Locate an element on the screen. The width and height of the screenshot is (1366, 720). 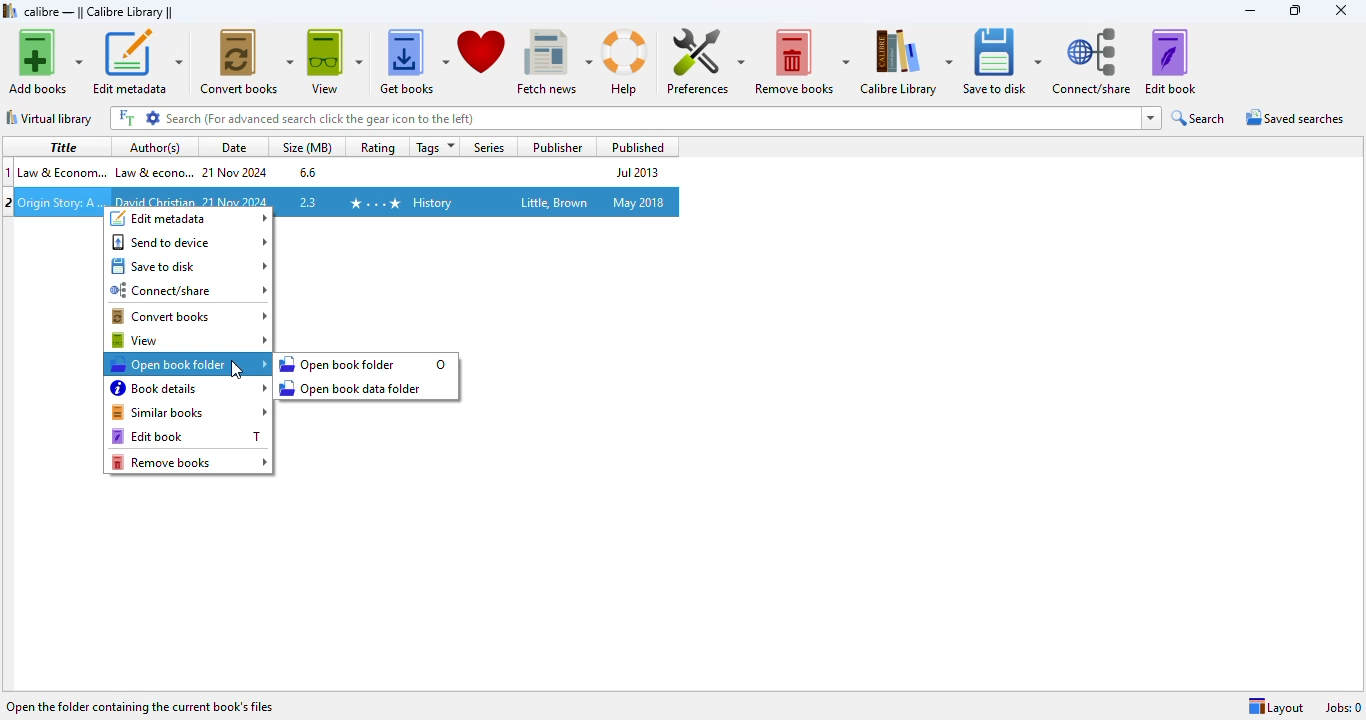
send to device is located at coordinates (189, 242).